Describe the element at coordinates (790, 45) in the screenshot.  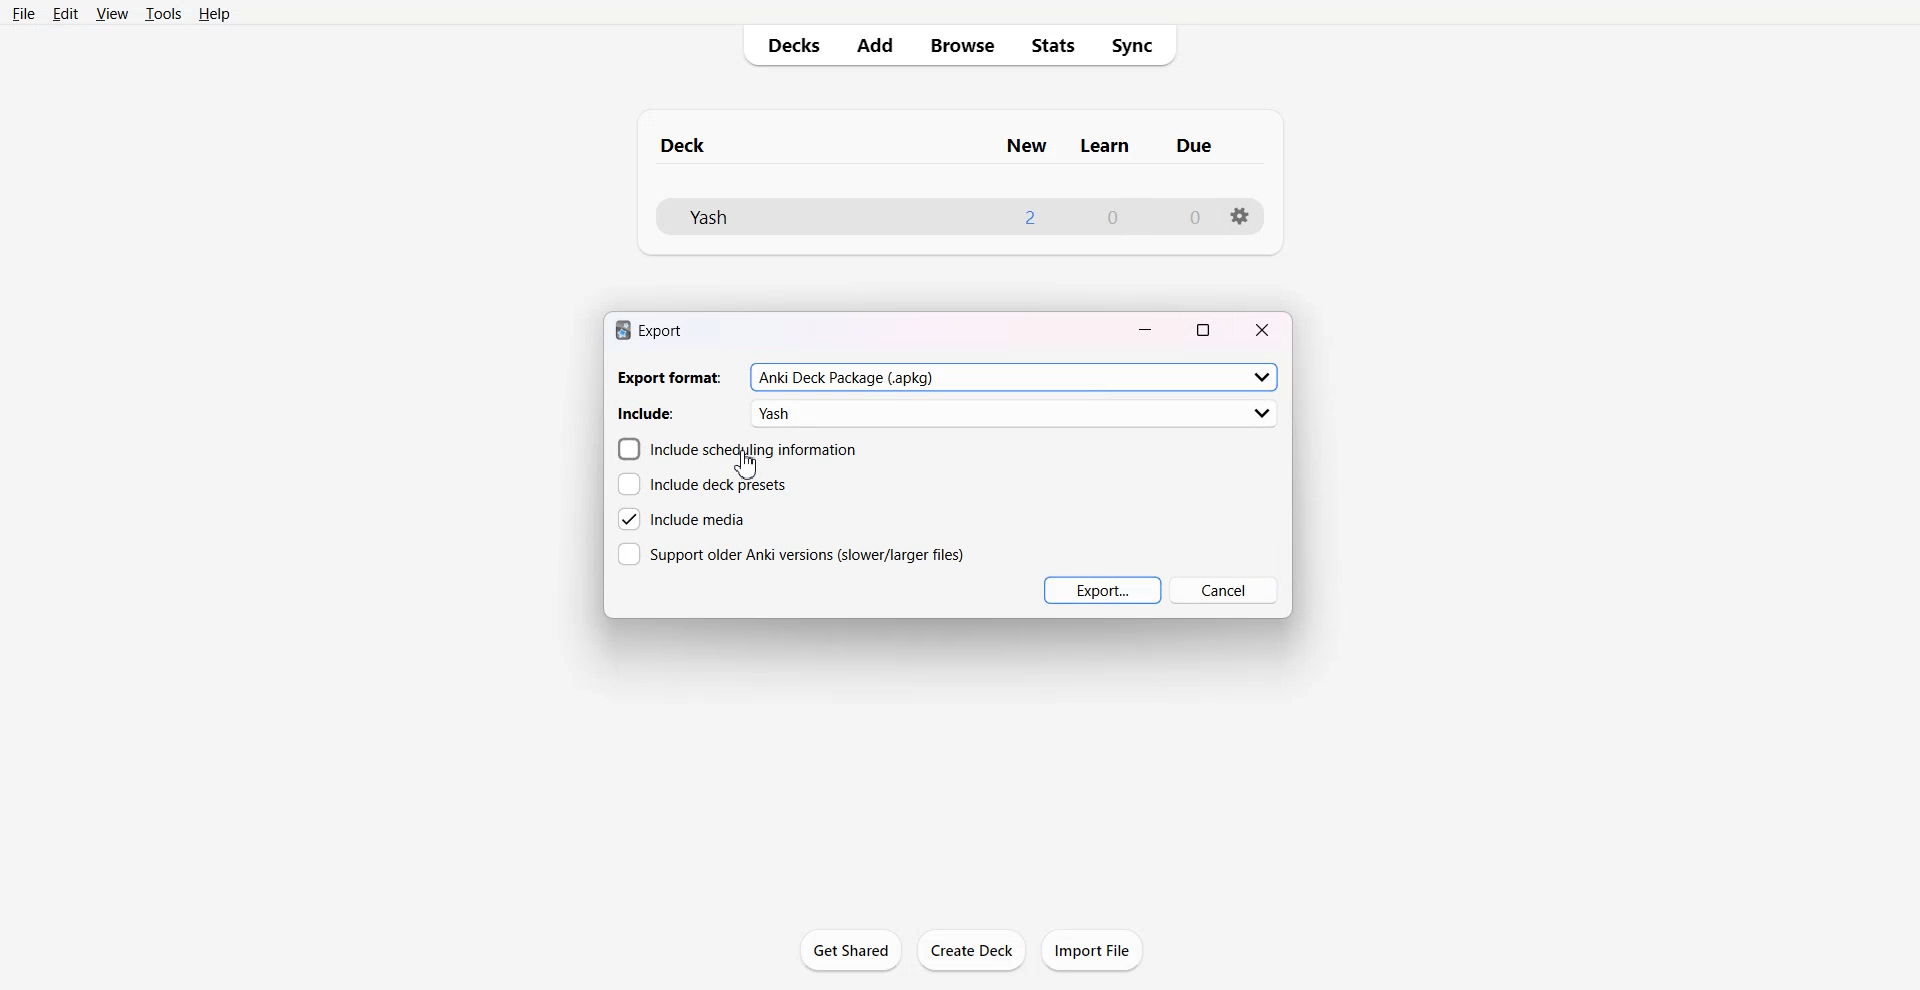
I see `Decks` at that location.